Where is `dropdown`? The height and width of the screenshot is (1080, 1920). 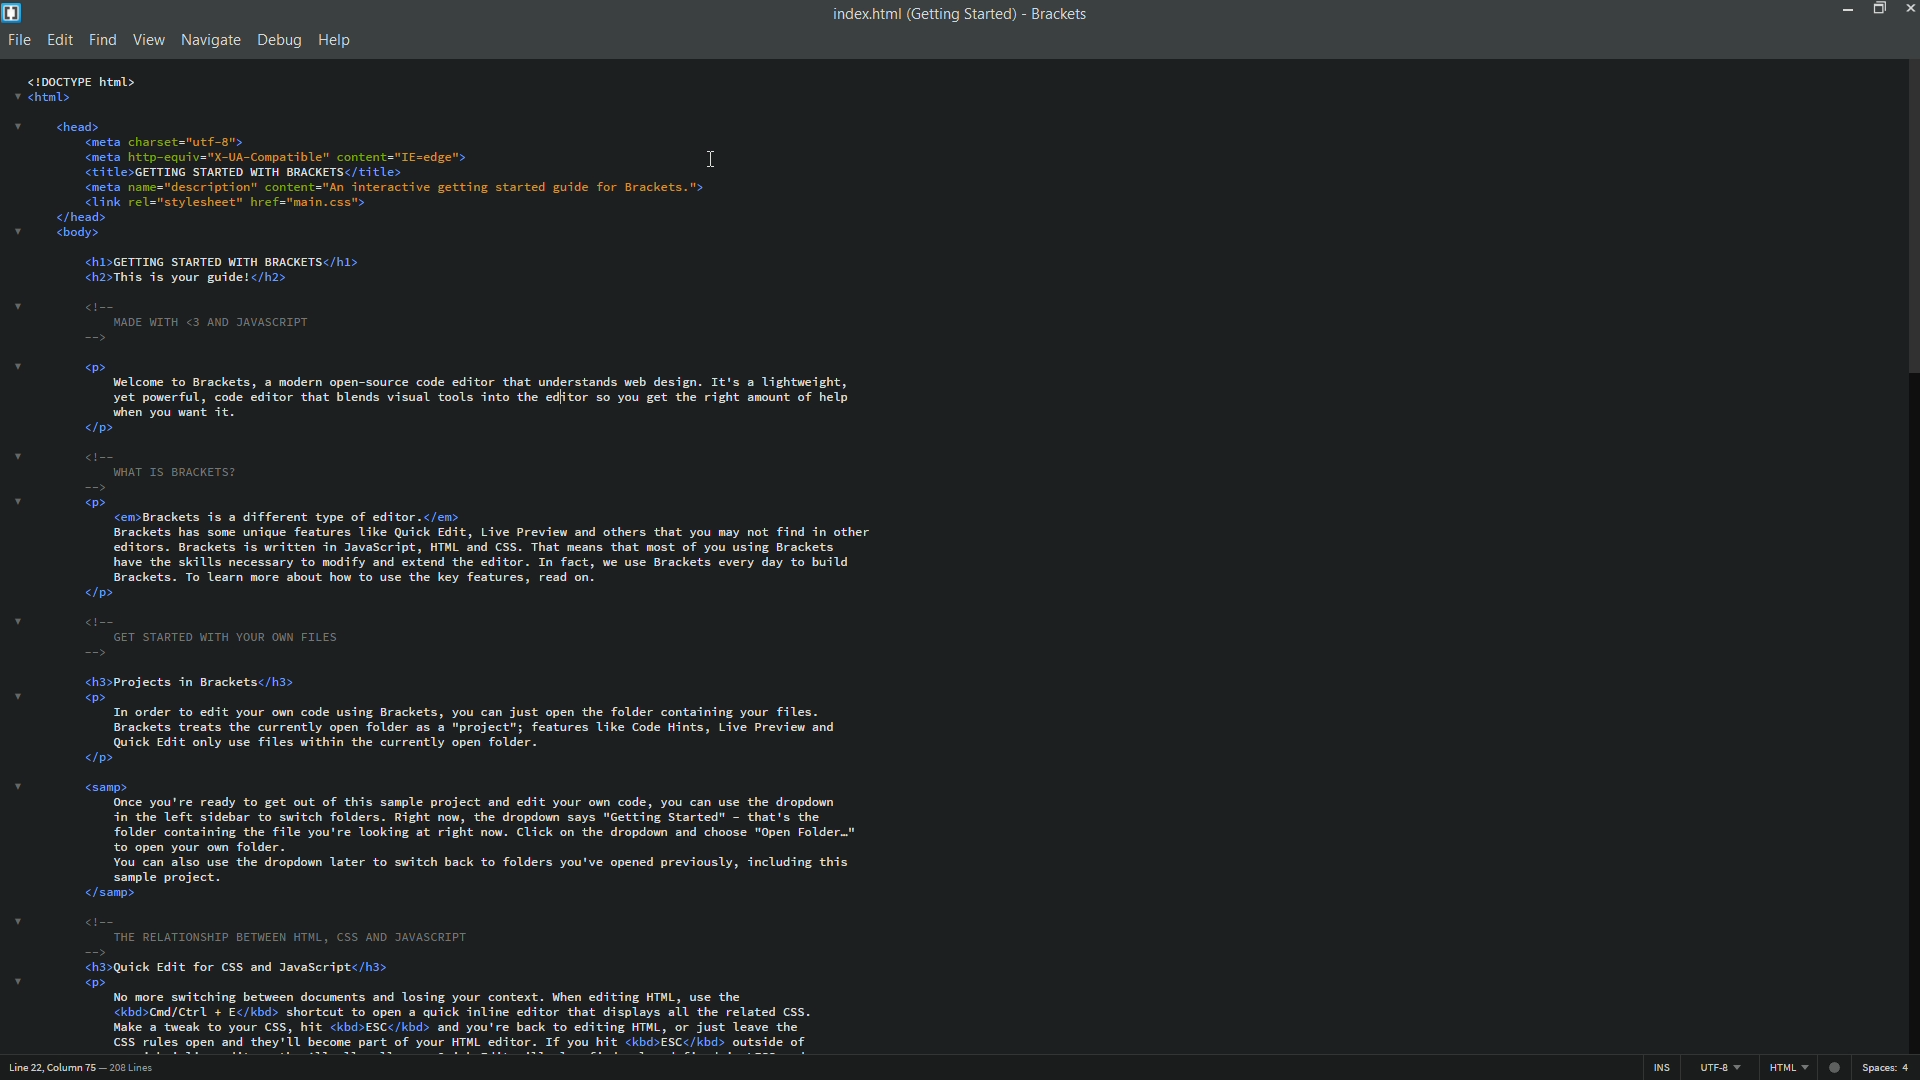 dropdown is located at coordinates (18, 786).